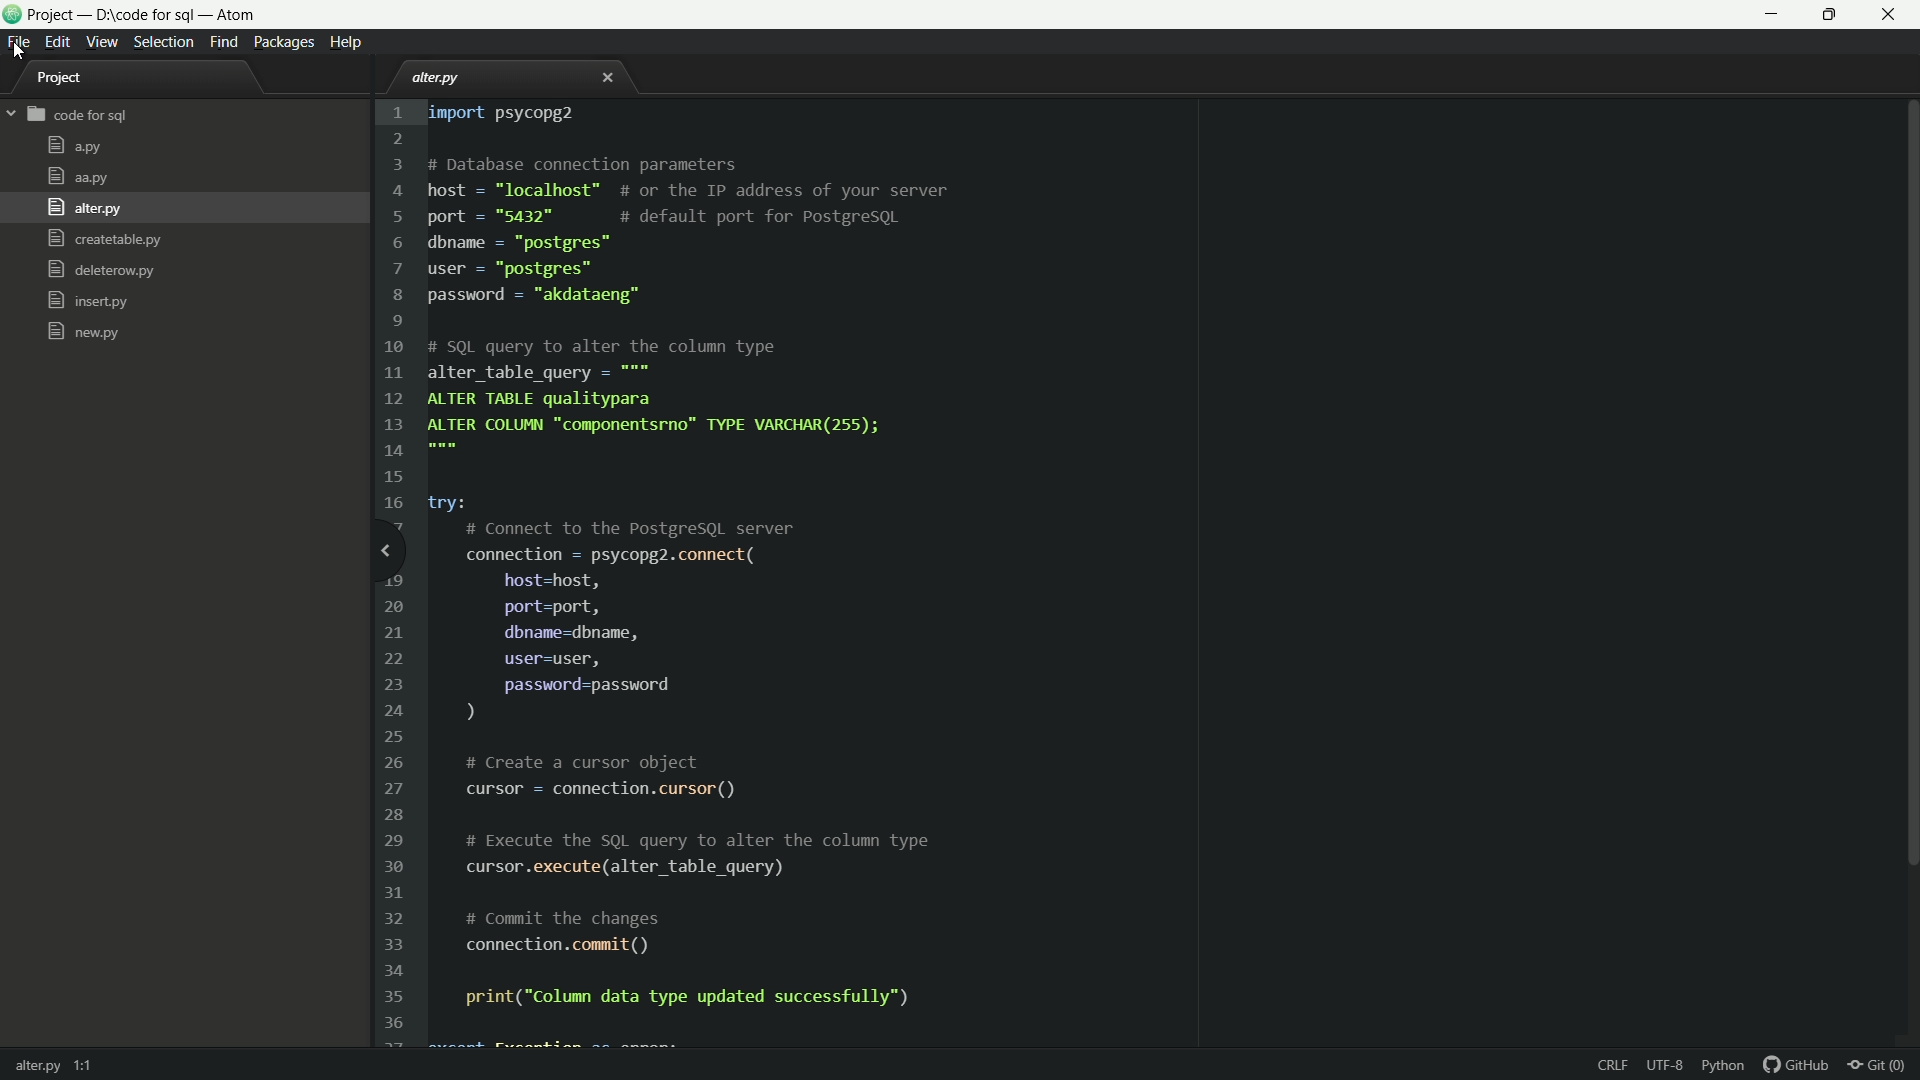 The height and width of the screenshot is (1080, 1920). I want to click on import psycopg2 # Database connection parametershost = "localhost™ # or the IP address of your serverport = "5432" # default port for PostgresqQLdbname = “postgres”user = "postgres"password = “akdataeng”# SQL query to alter the column typealter table query = ""*ALTER TABLE qualityparaALTER COLUMN "componentsrno” TYPE VARCHAR(255);try:# Connect to the PostgresQL serverconnection = psycopg2.connect(host=host,port=port,dbname=dbname,user=user,password=password)# Create a cursor objectcursor = connection.cursor()# Execute the SQL query to alter the column typecursor.execute(alter_table query)# commit the changesconnection. commit()print("Column data type updated successfully”), so click(703, 561).